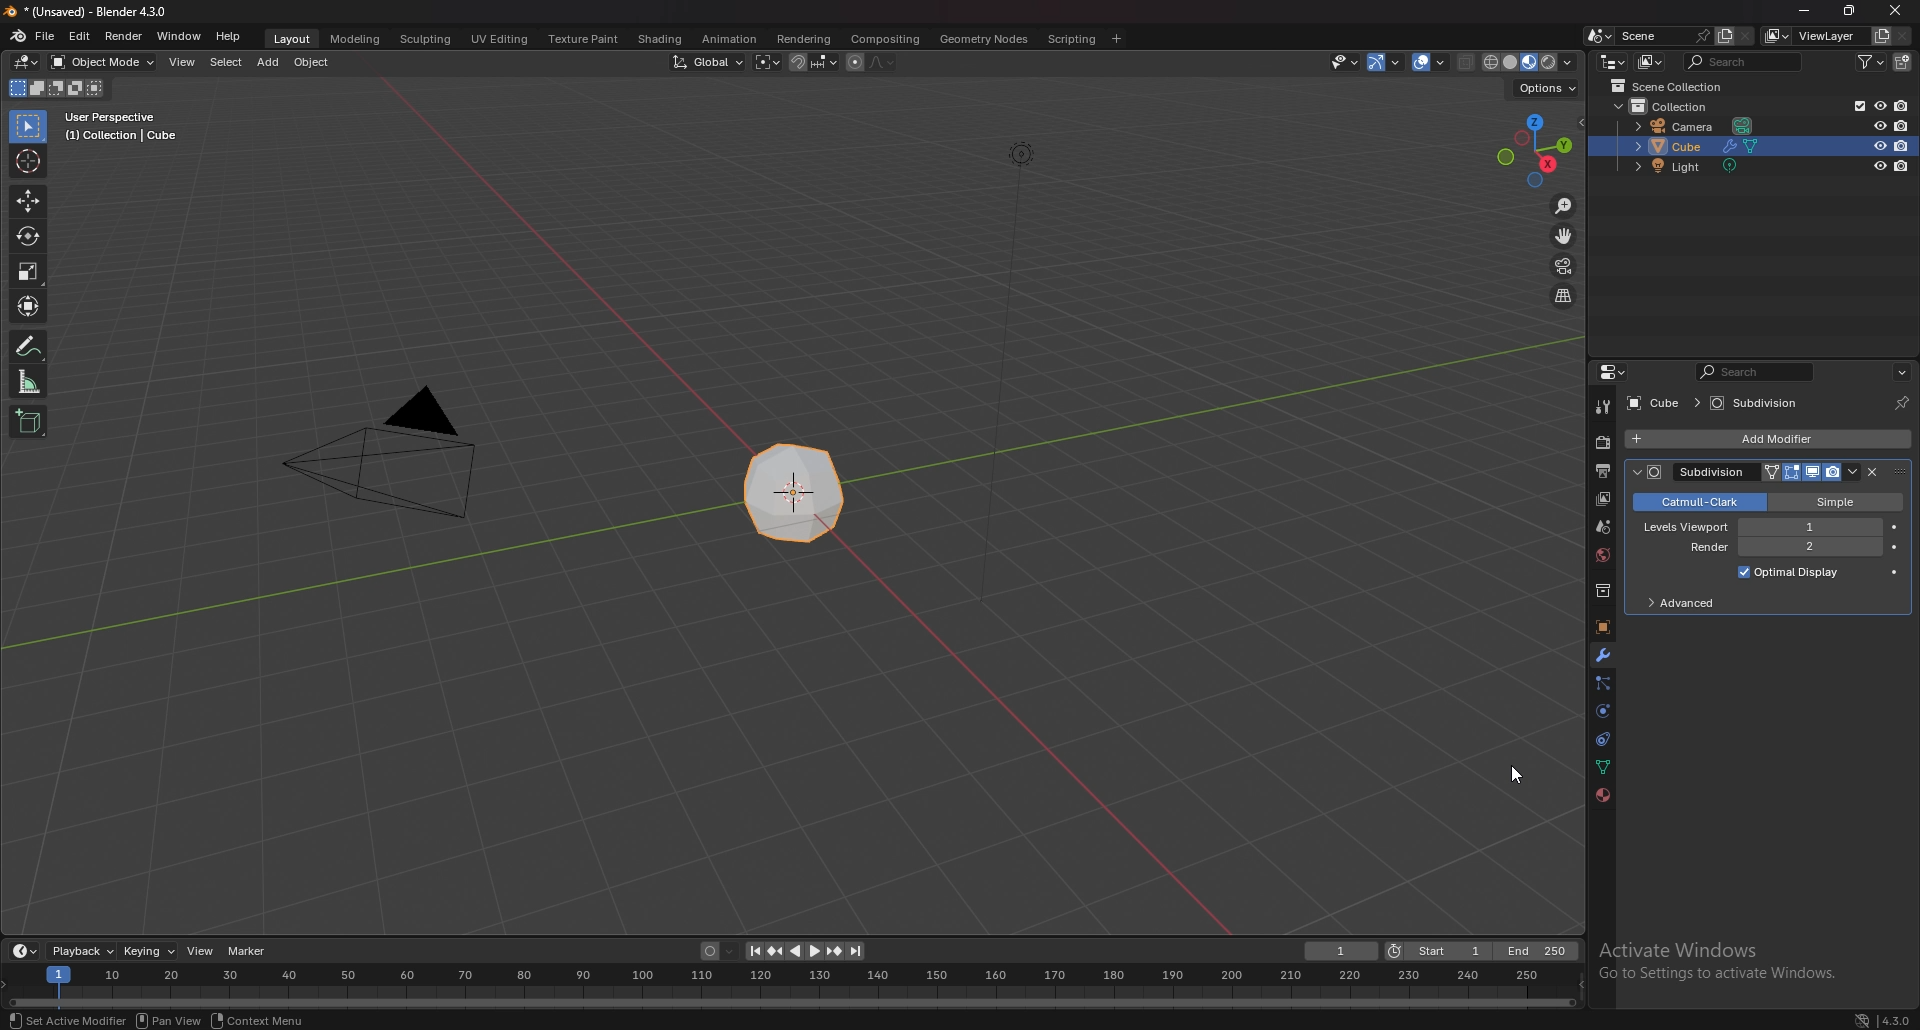 The height and width of the screenshot is (1030, 1920). I want to click on editor type, so click(1615, 373).